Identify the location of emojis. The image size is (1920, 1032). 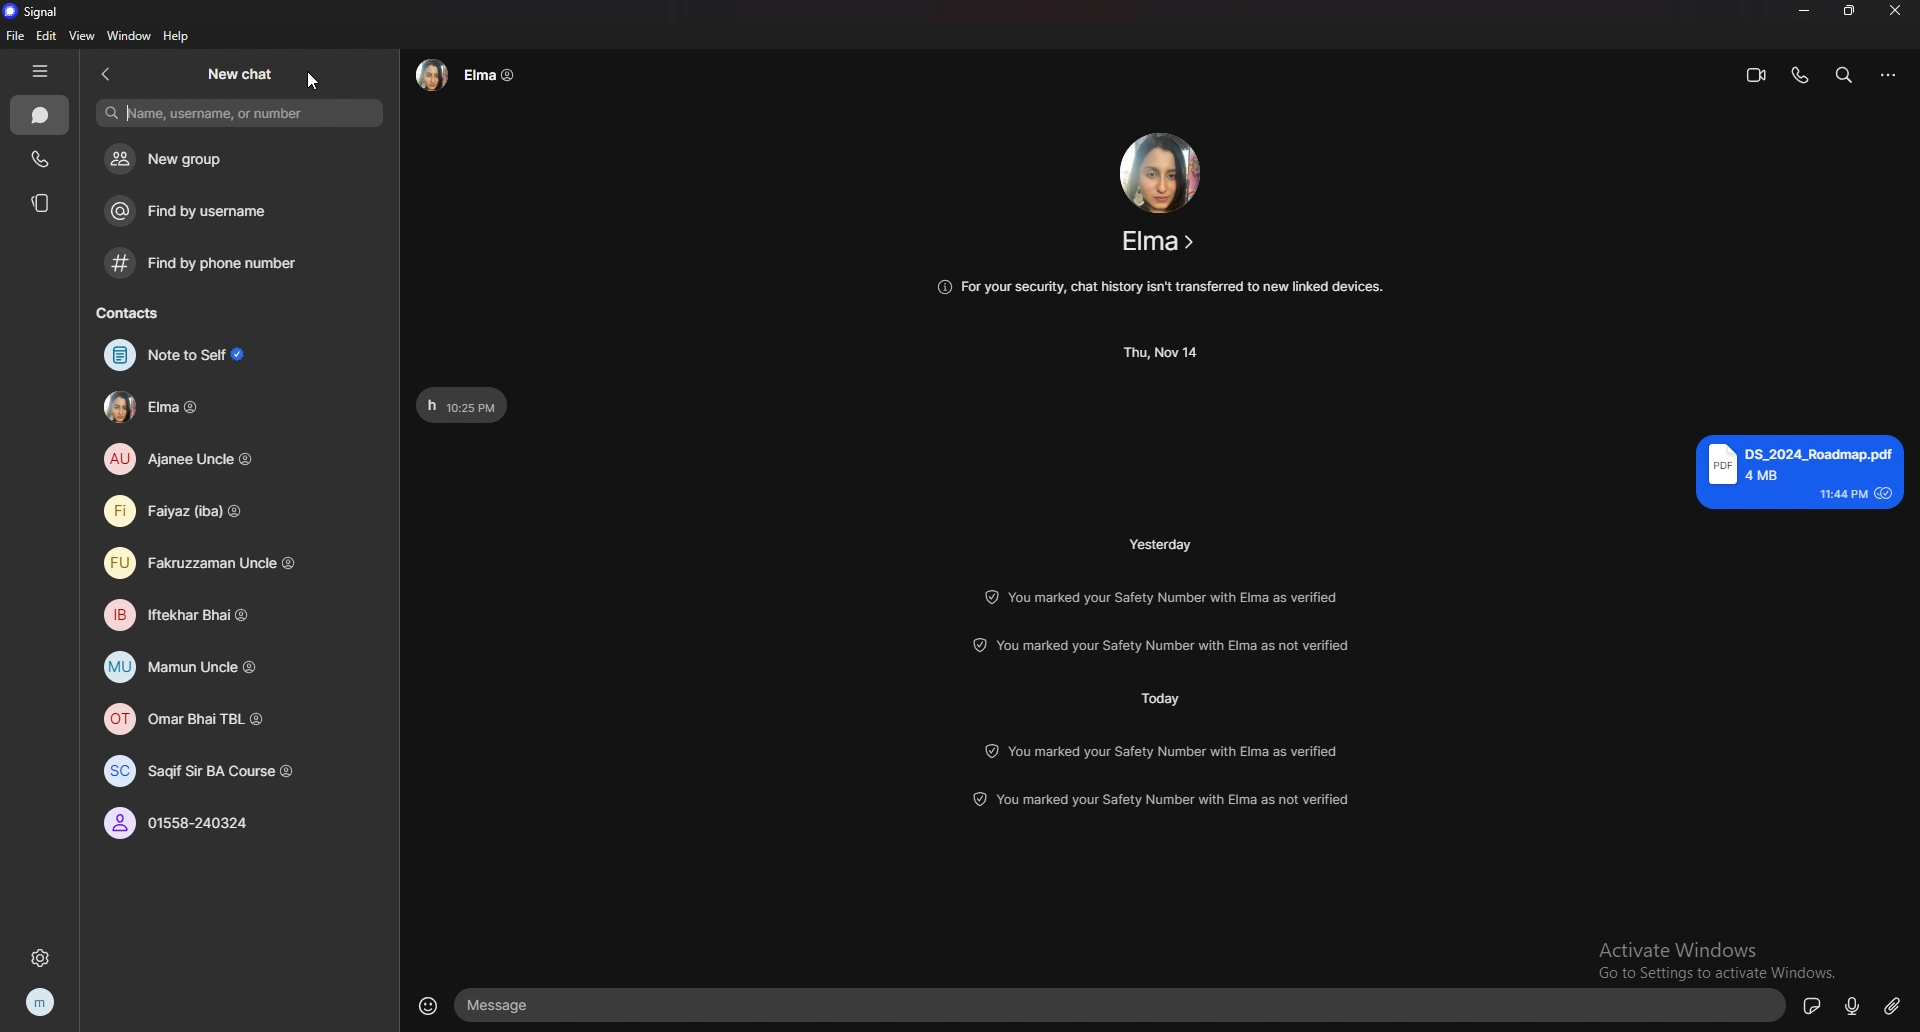
(428, 1003).